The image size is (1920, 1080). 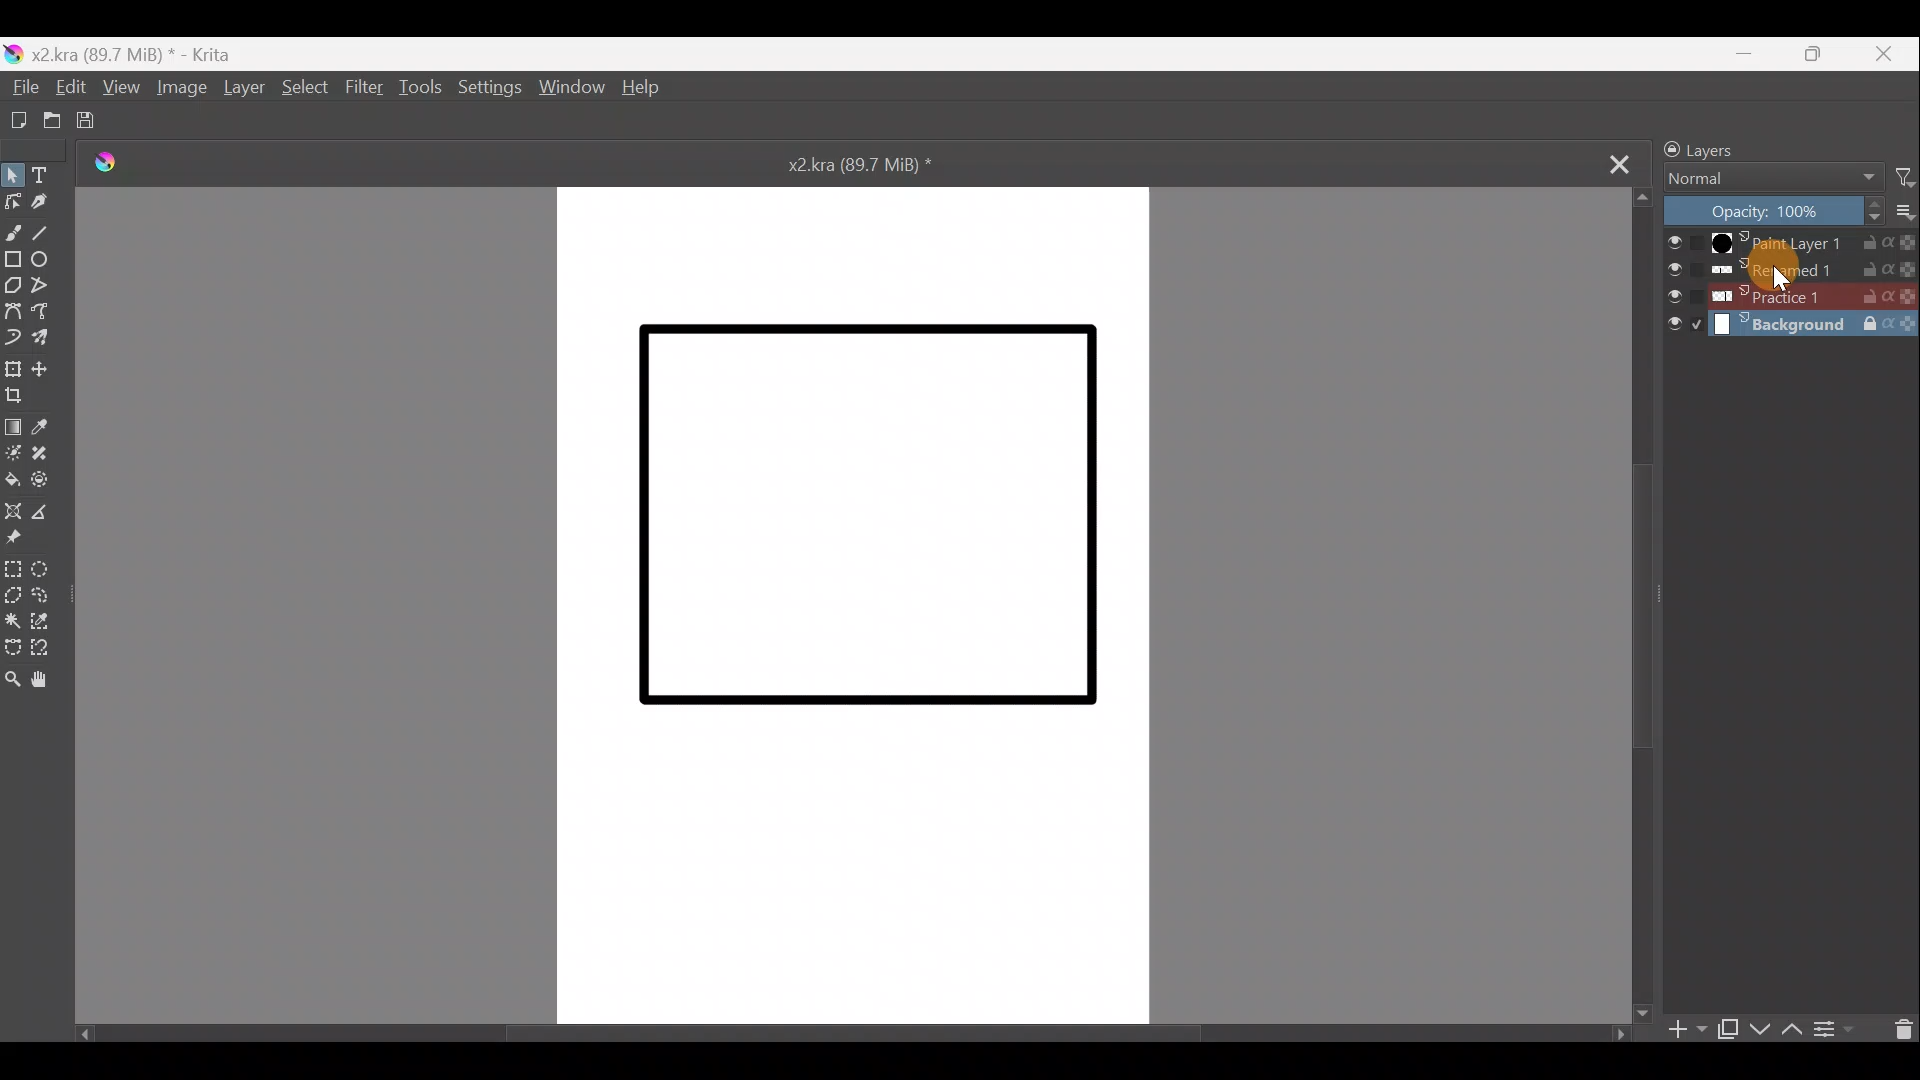 I want to click on Colourise mask tool, so click(x=14, y=452).